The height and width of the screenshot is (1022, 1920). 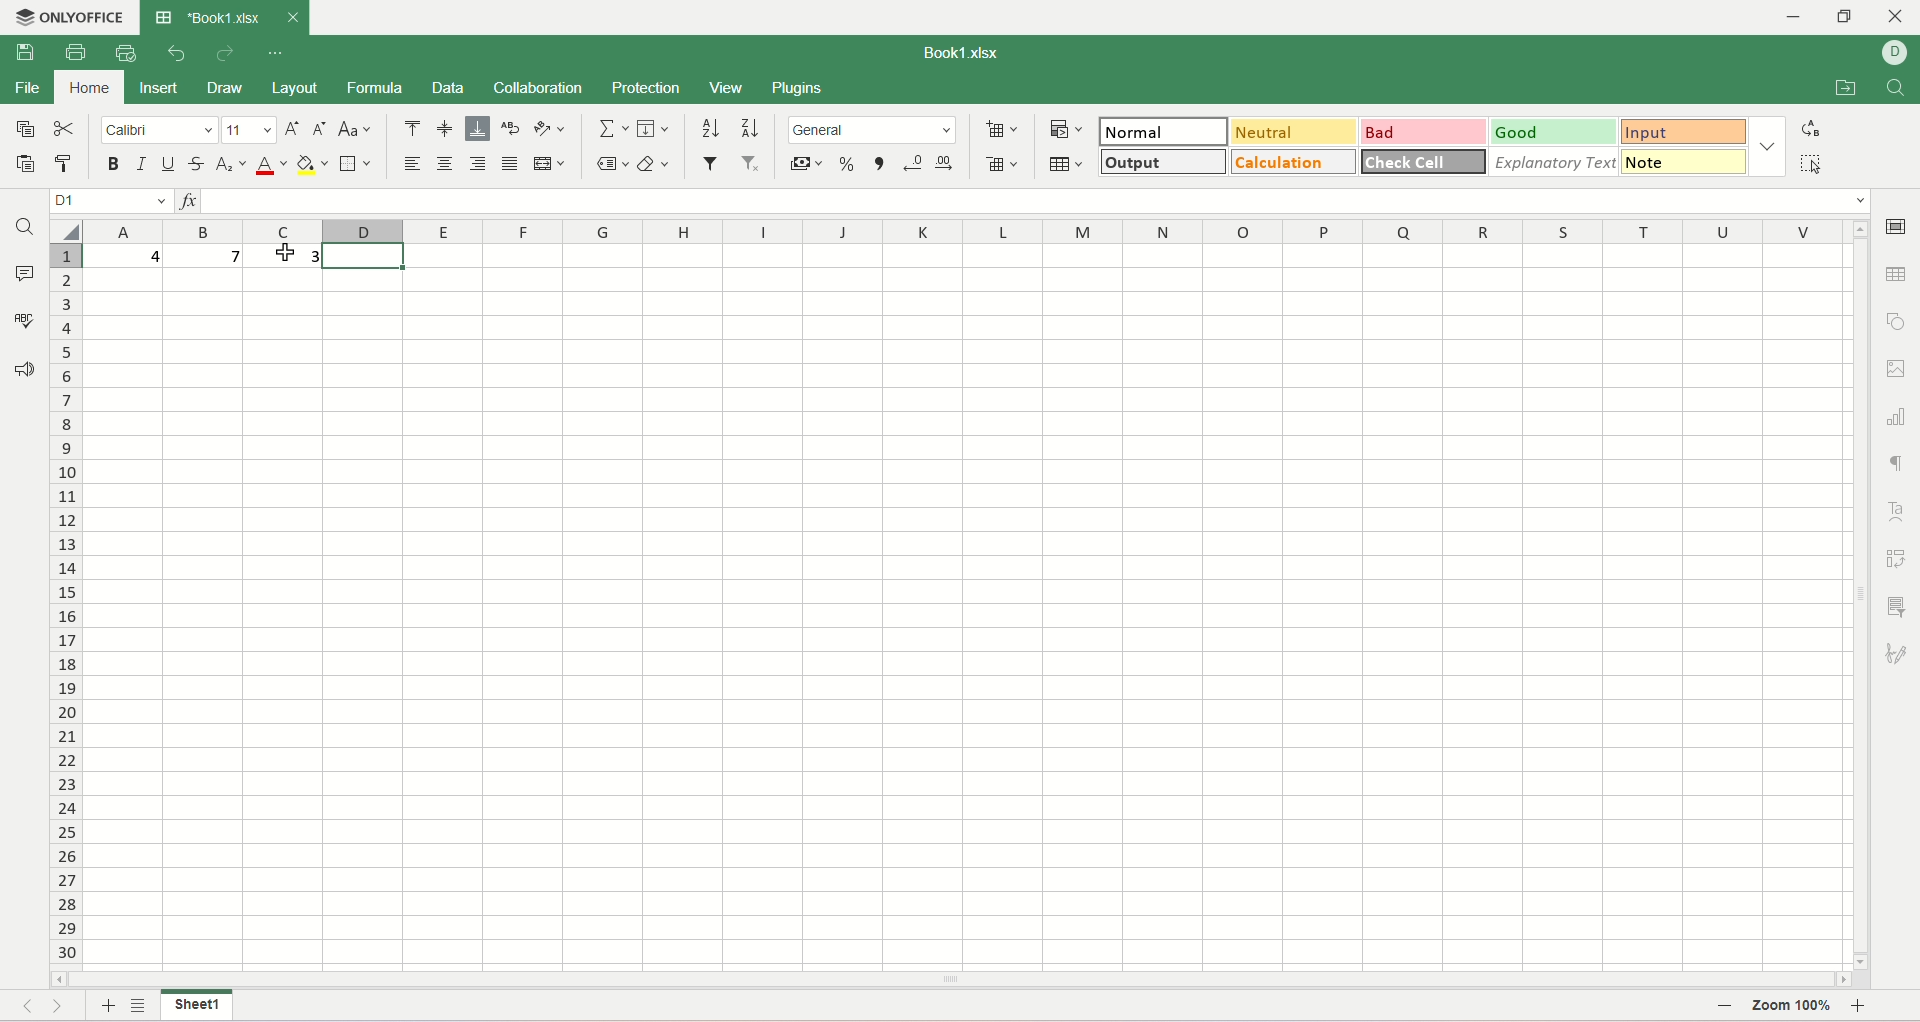 What do you see at coordinates (139, 1007) in the screenshot?
I see `sheet list` at bounding box center [139, 1007].